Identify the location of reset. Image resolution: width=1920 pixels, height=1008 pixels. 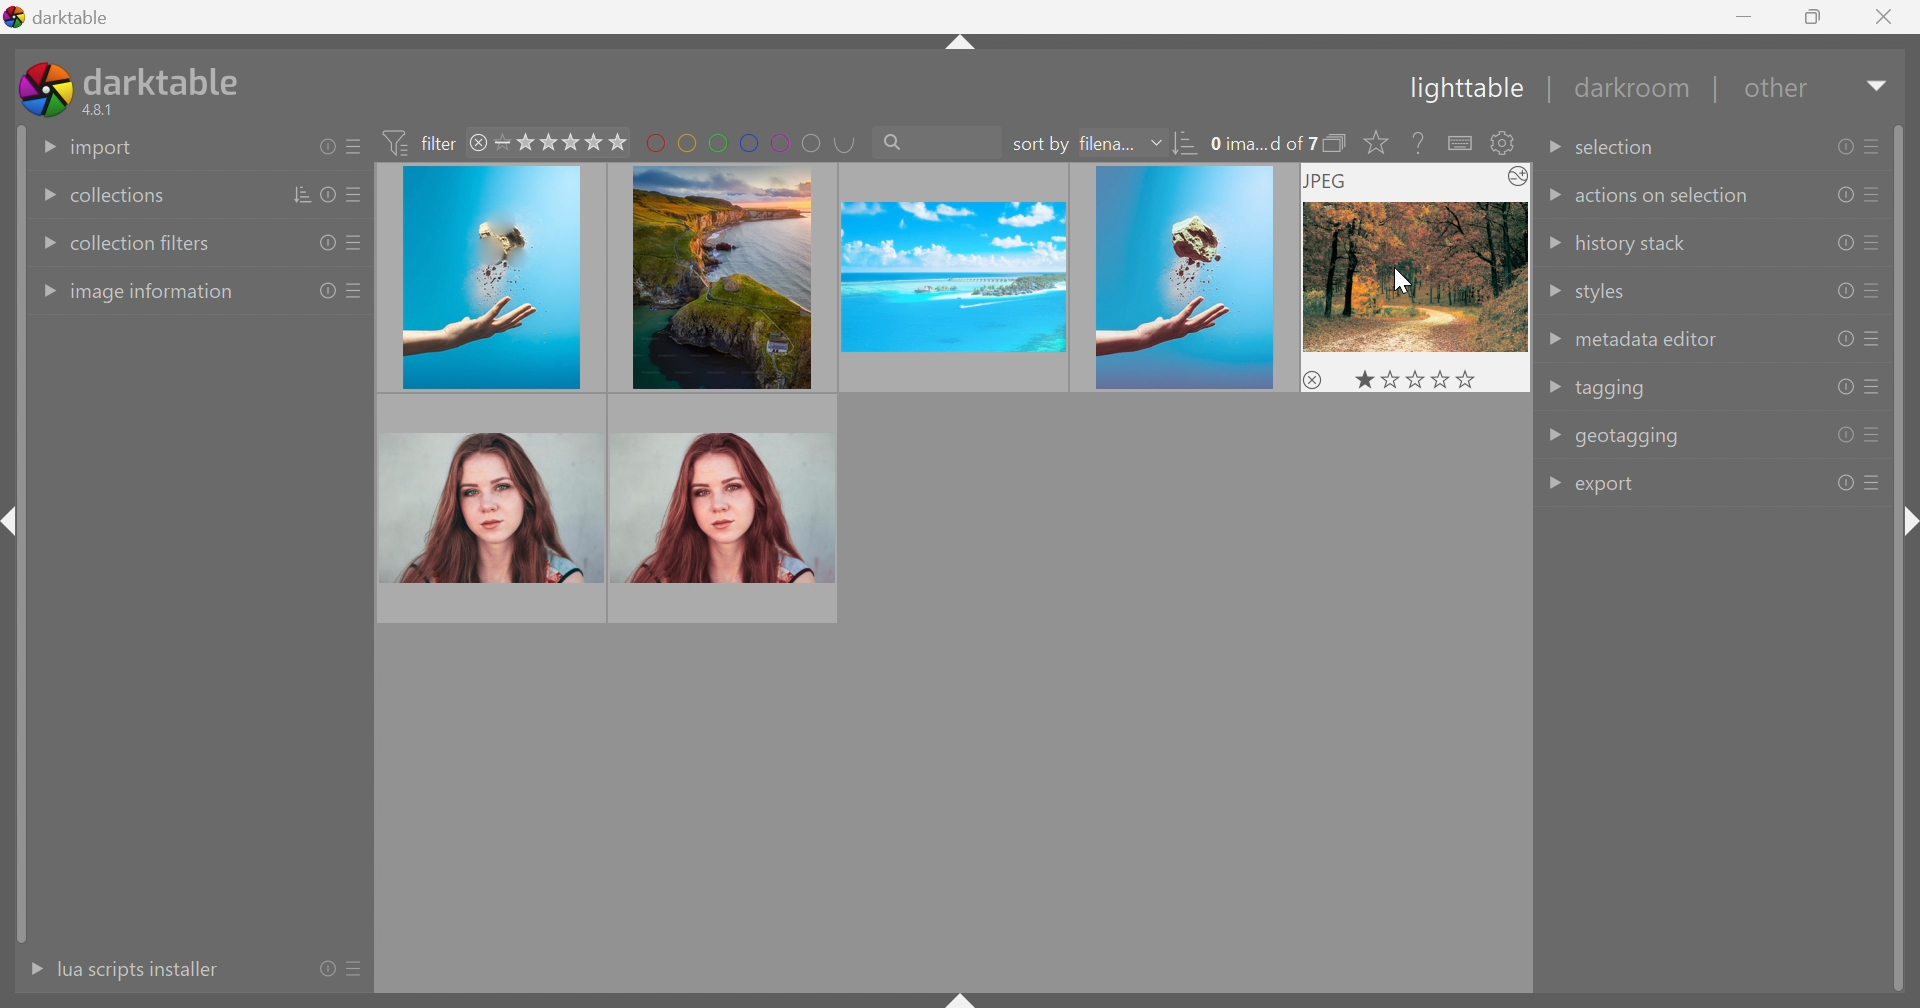
(1844, 289).